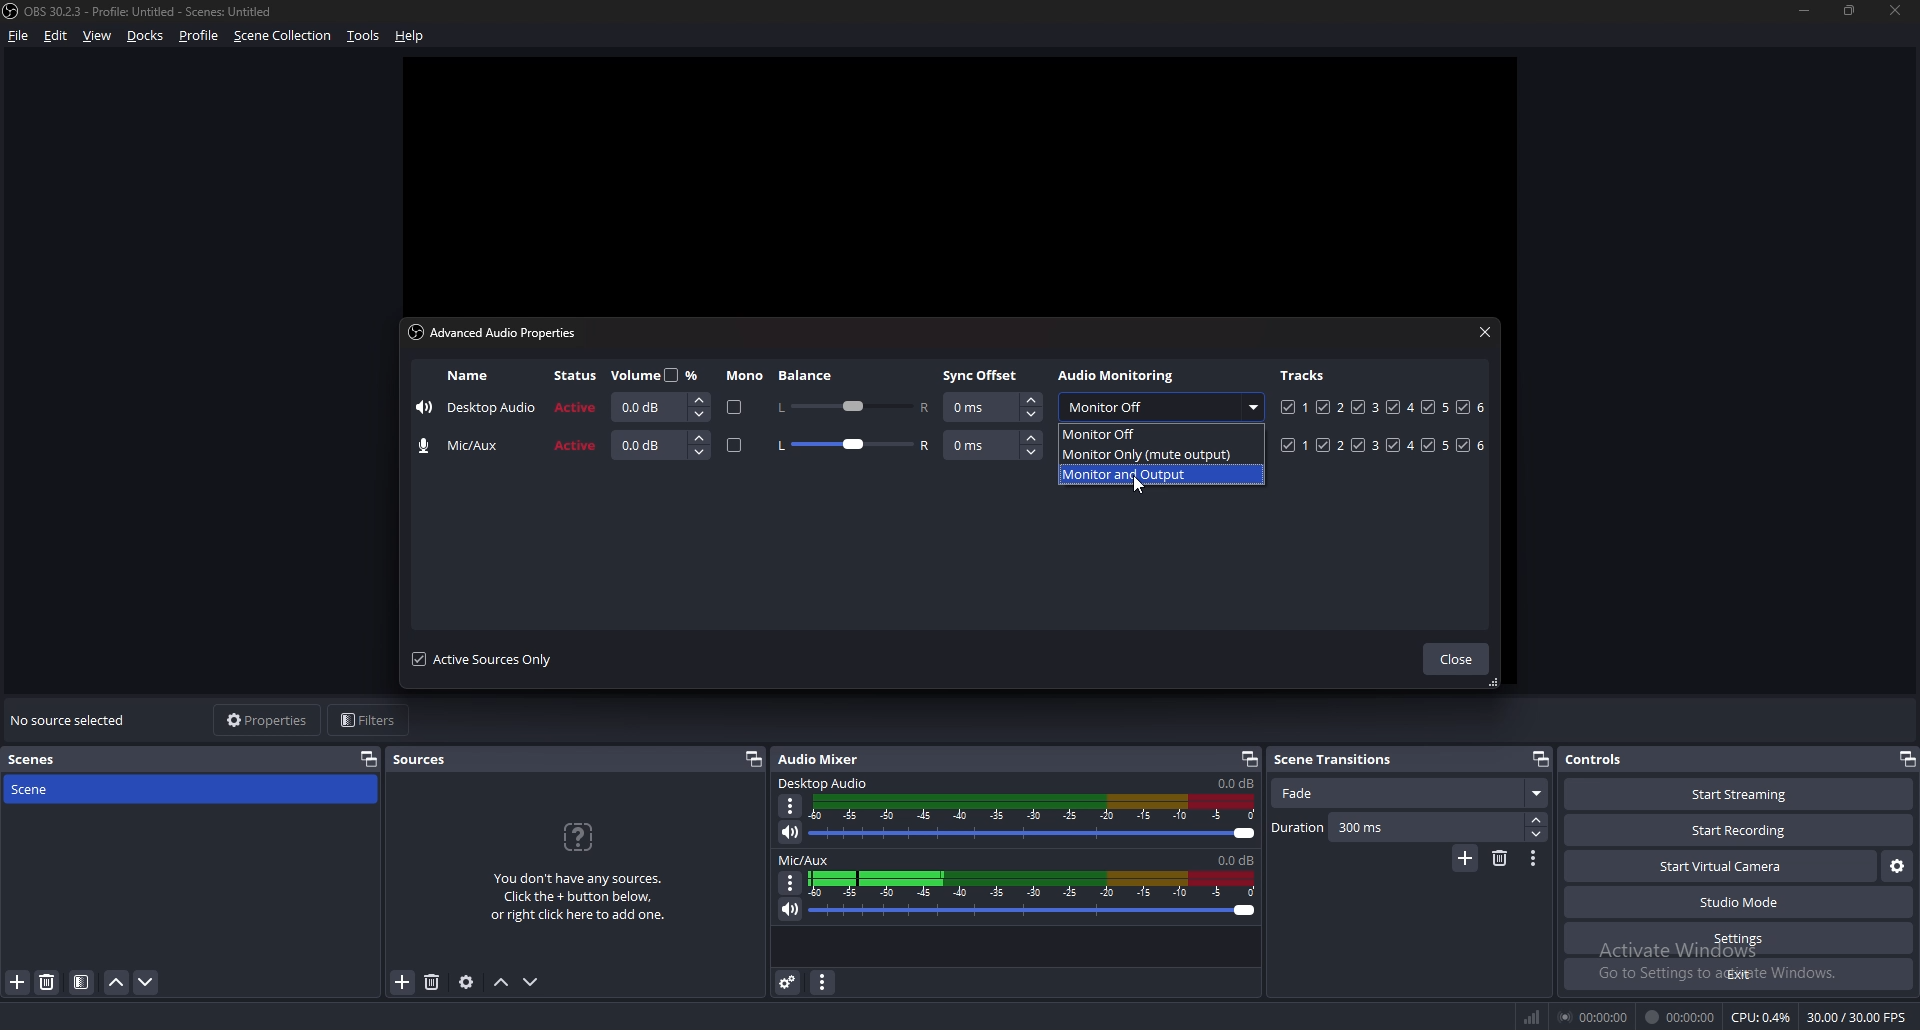 This screenshot has width=1920, height=1030. Describe the element at coordinates (1720, 868) in the screenshot. I see `start virtual camera` at that location.